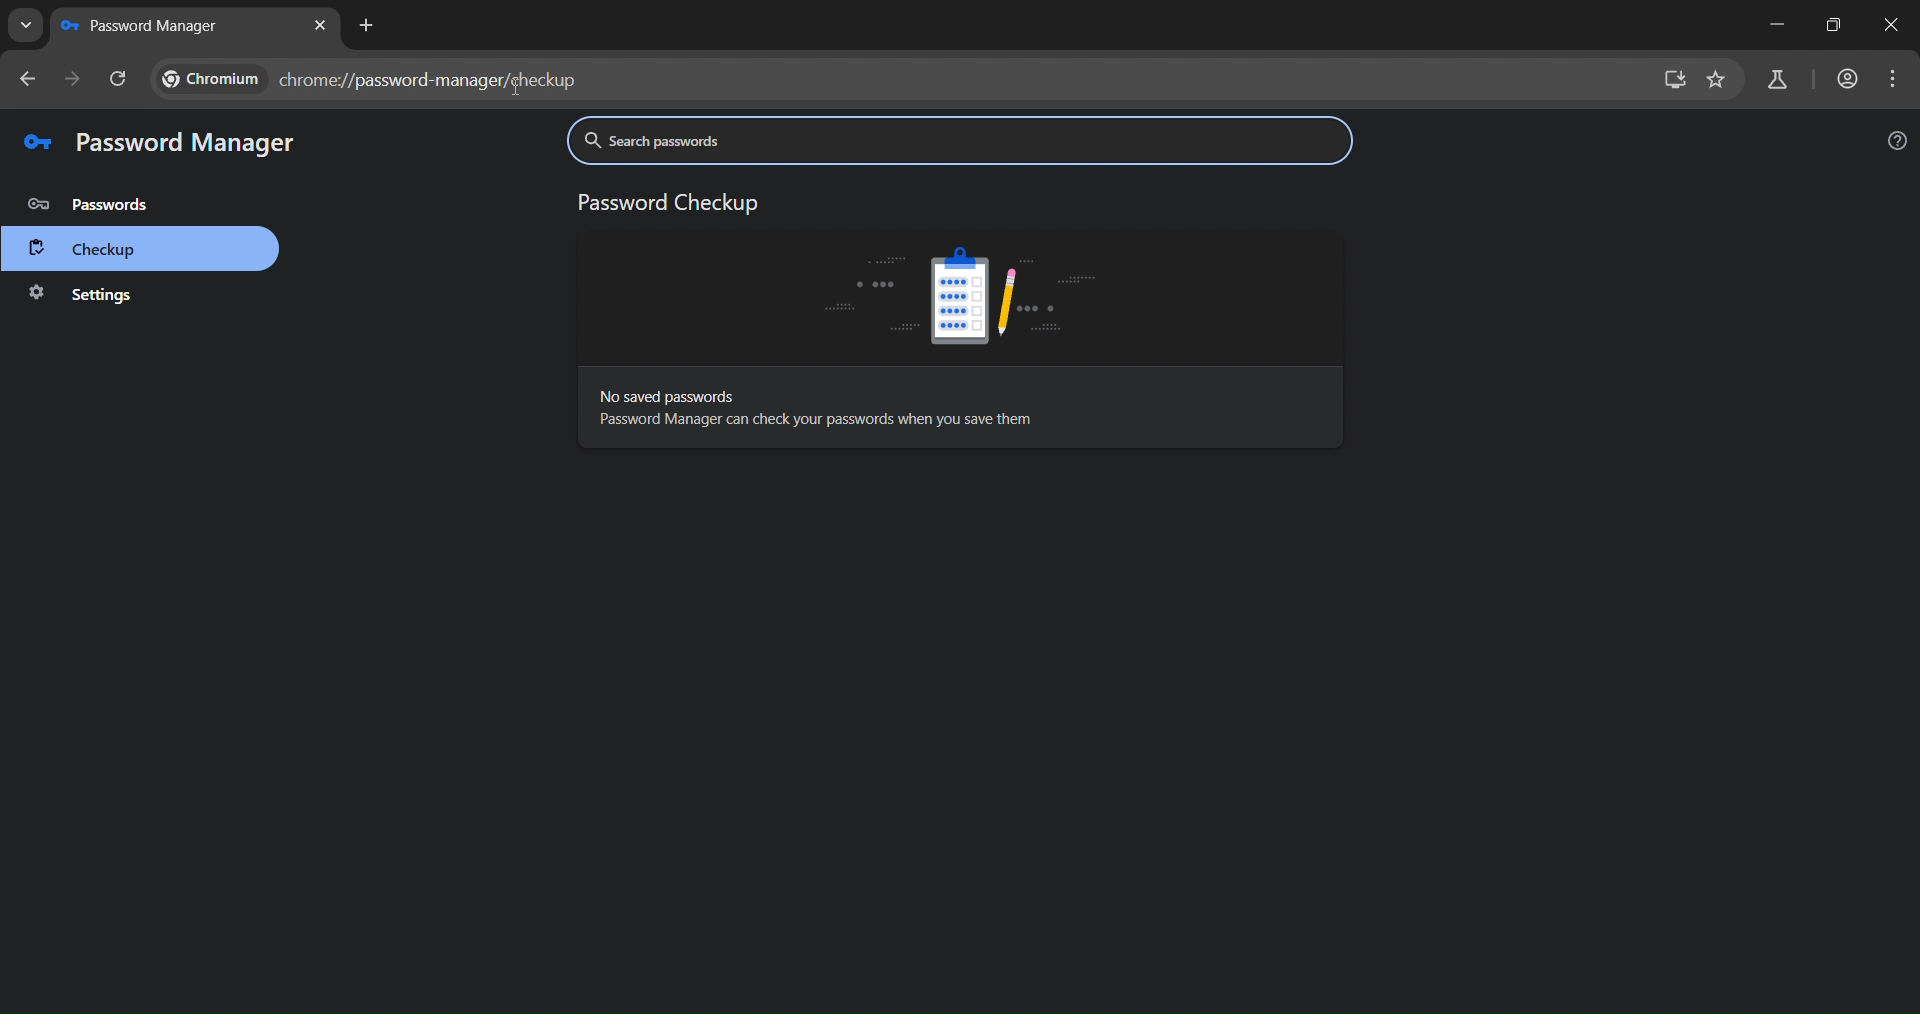 Image resolution: width=1920 pixels, height=1014 pixels. I want to click on checkup, so click(86, 251).